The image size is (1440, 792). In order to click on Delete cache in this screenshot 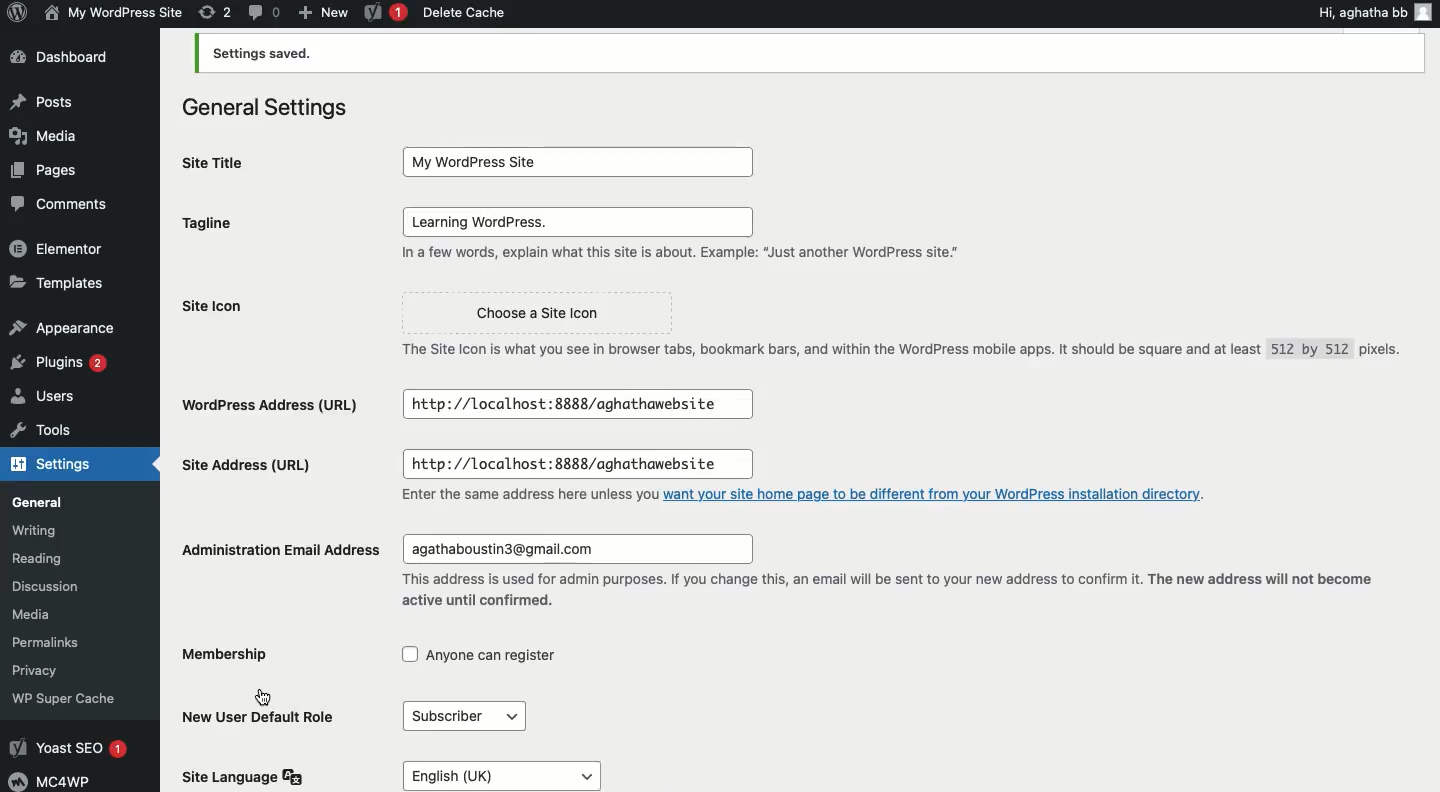, I will do `click(465, 12)`.